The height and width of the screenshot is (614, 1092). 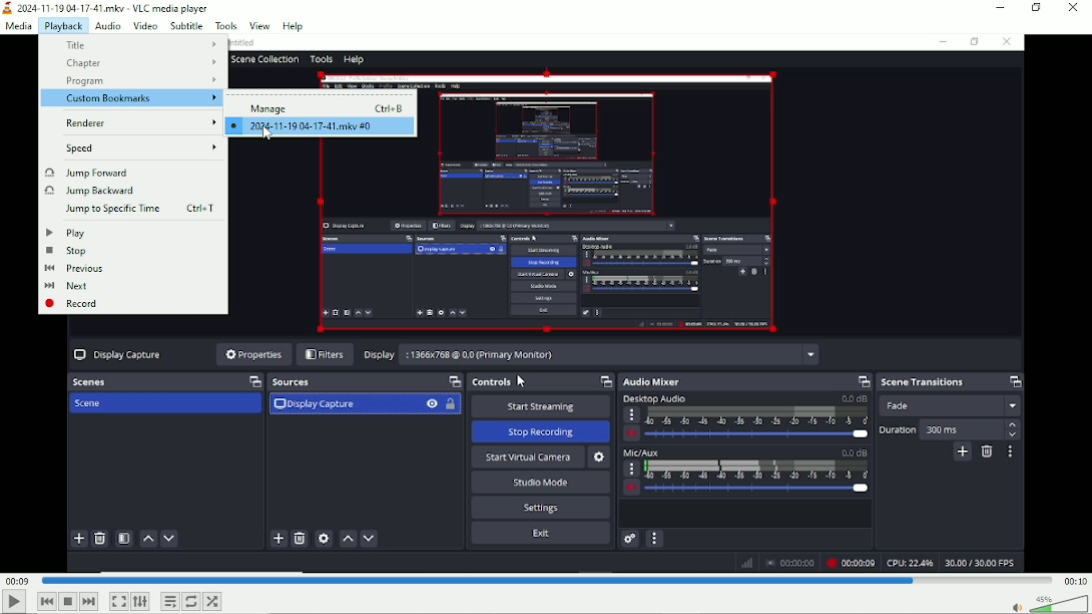 What do you see at coordinates (107, 8) in the screenshot?
I see `2024-11-19 04-17-41.mkv - VLC media player` at bounding box center [107, 8].